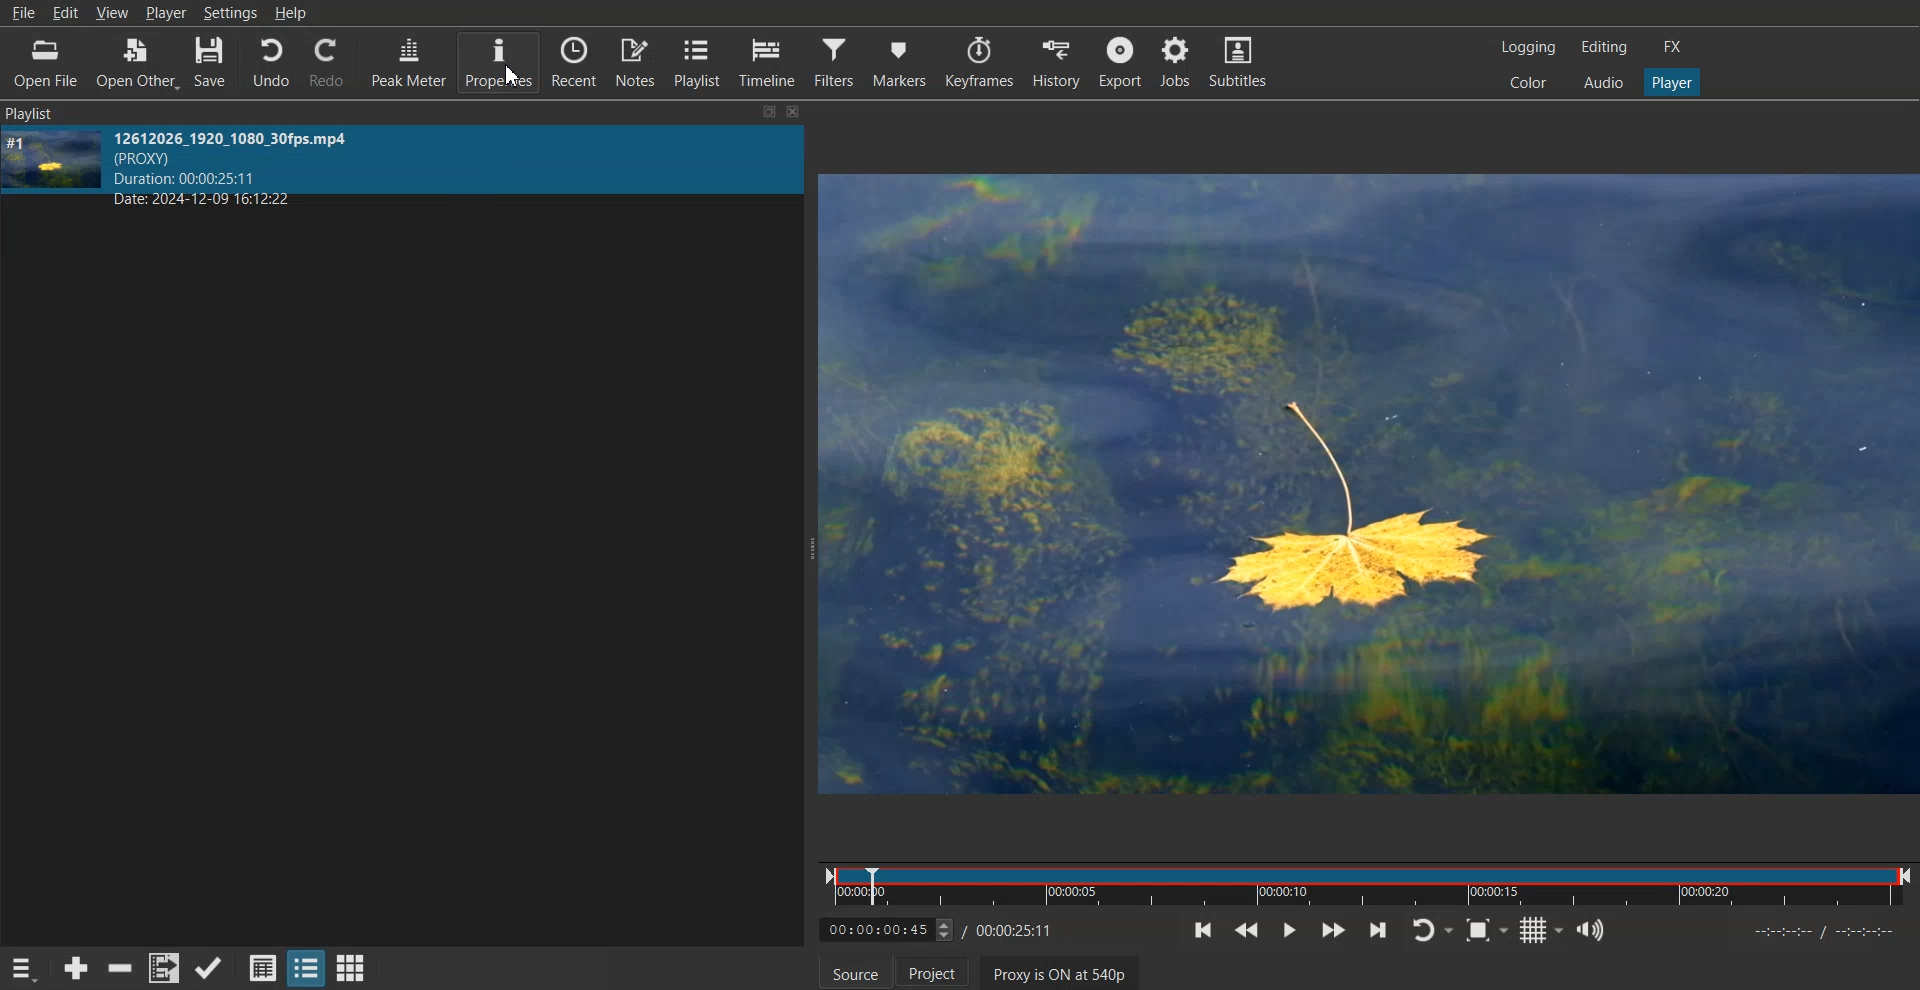 The image size is (1920, 990). What do you see at coordinates (855, 971) in the screenshot?
I see `Source` at bounding box center [855, 971].